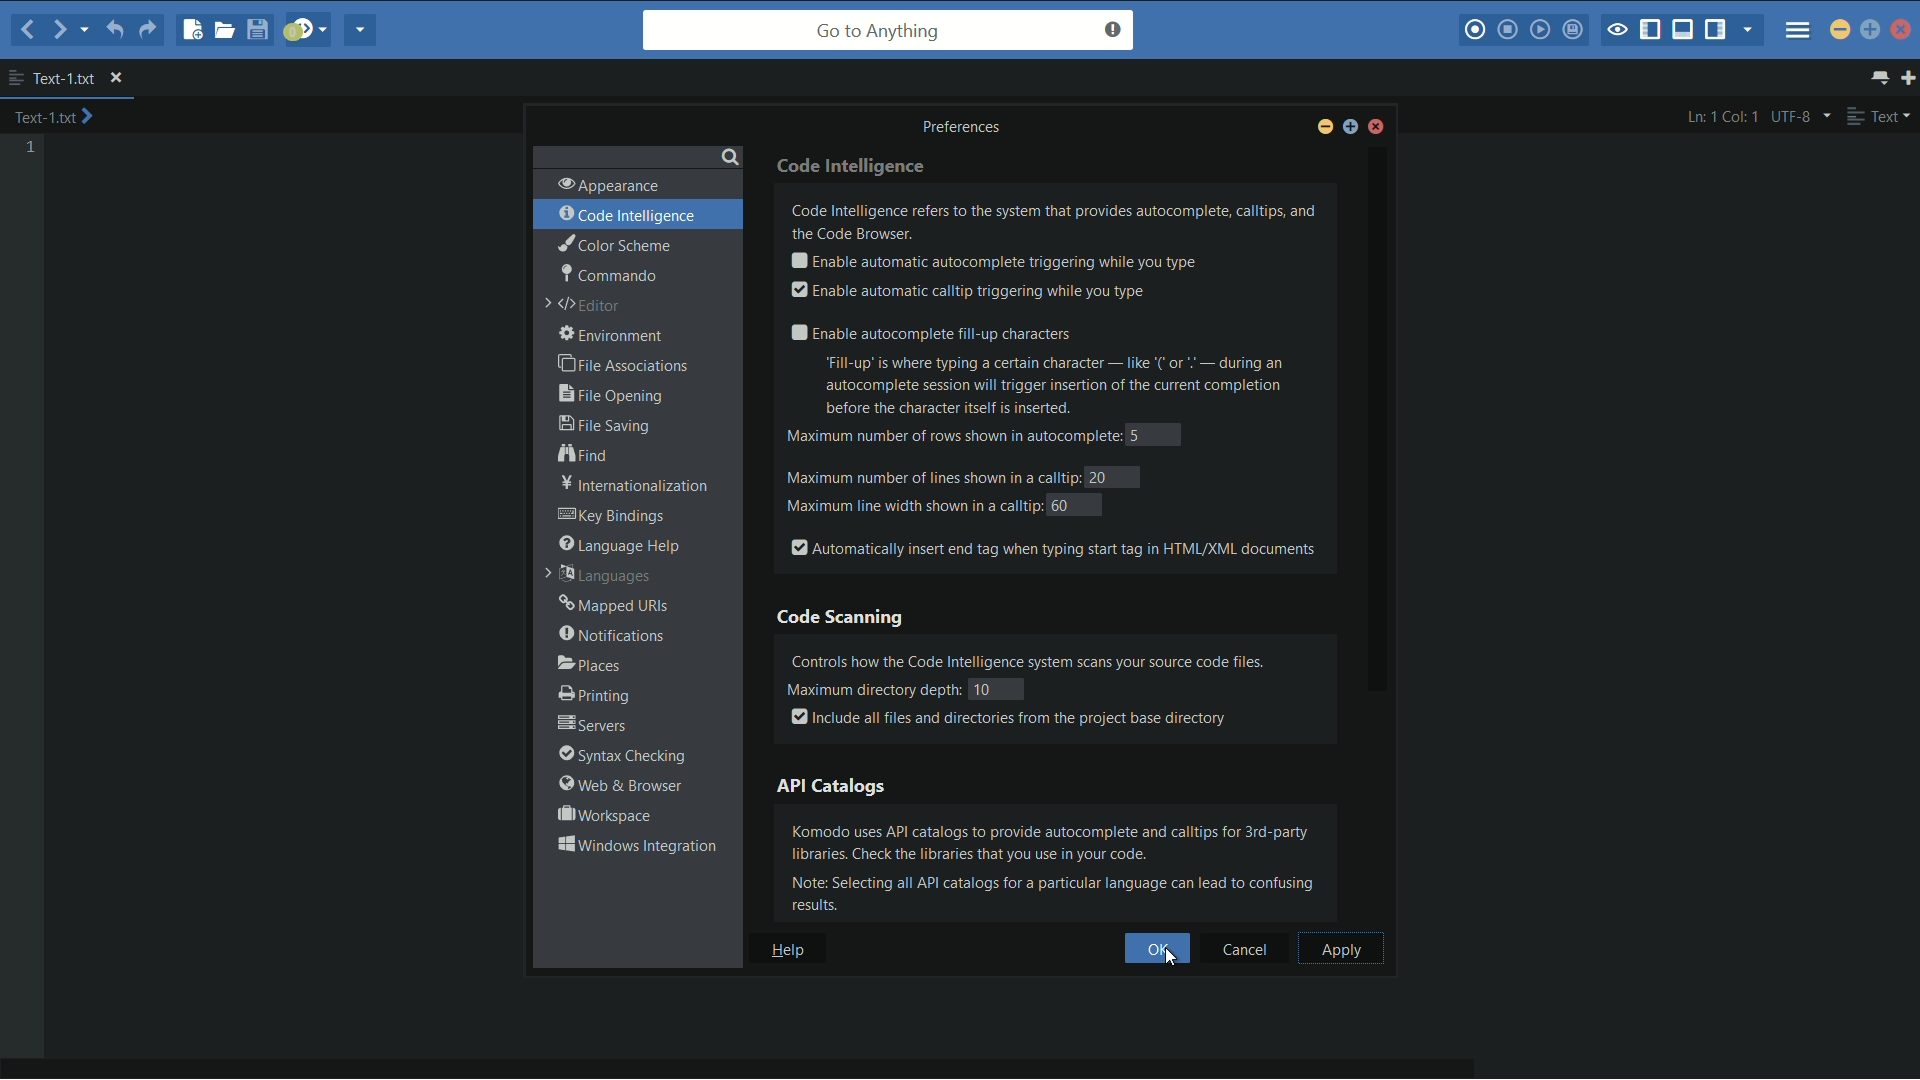  What do you see at coordinates (593, 726) in the screenshot?
I see `servers` at bounding box center [593, 726].